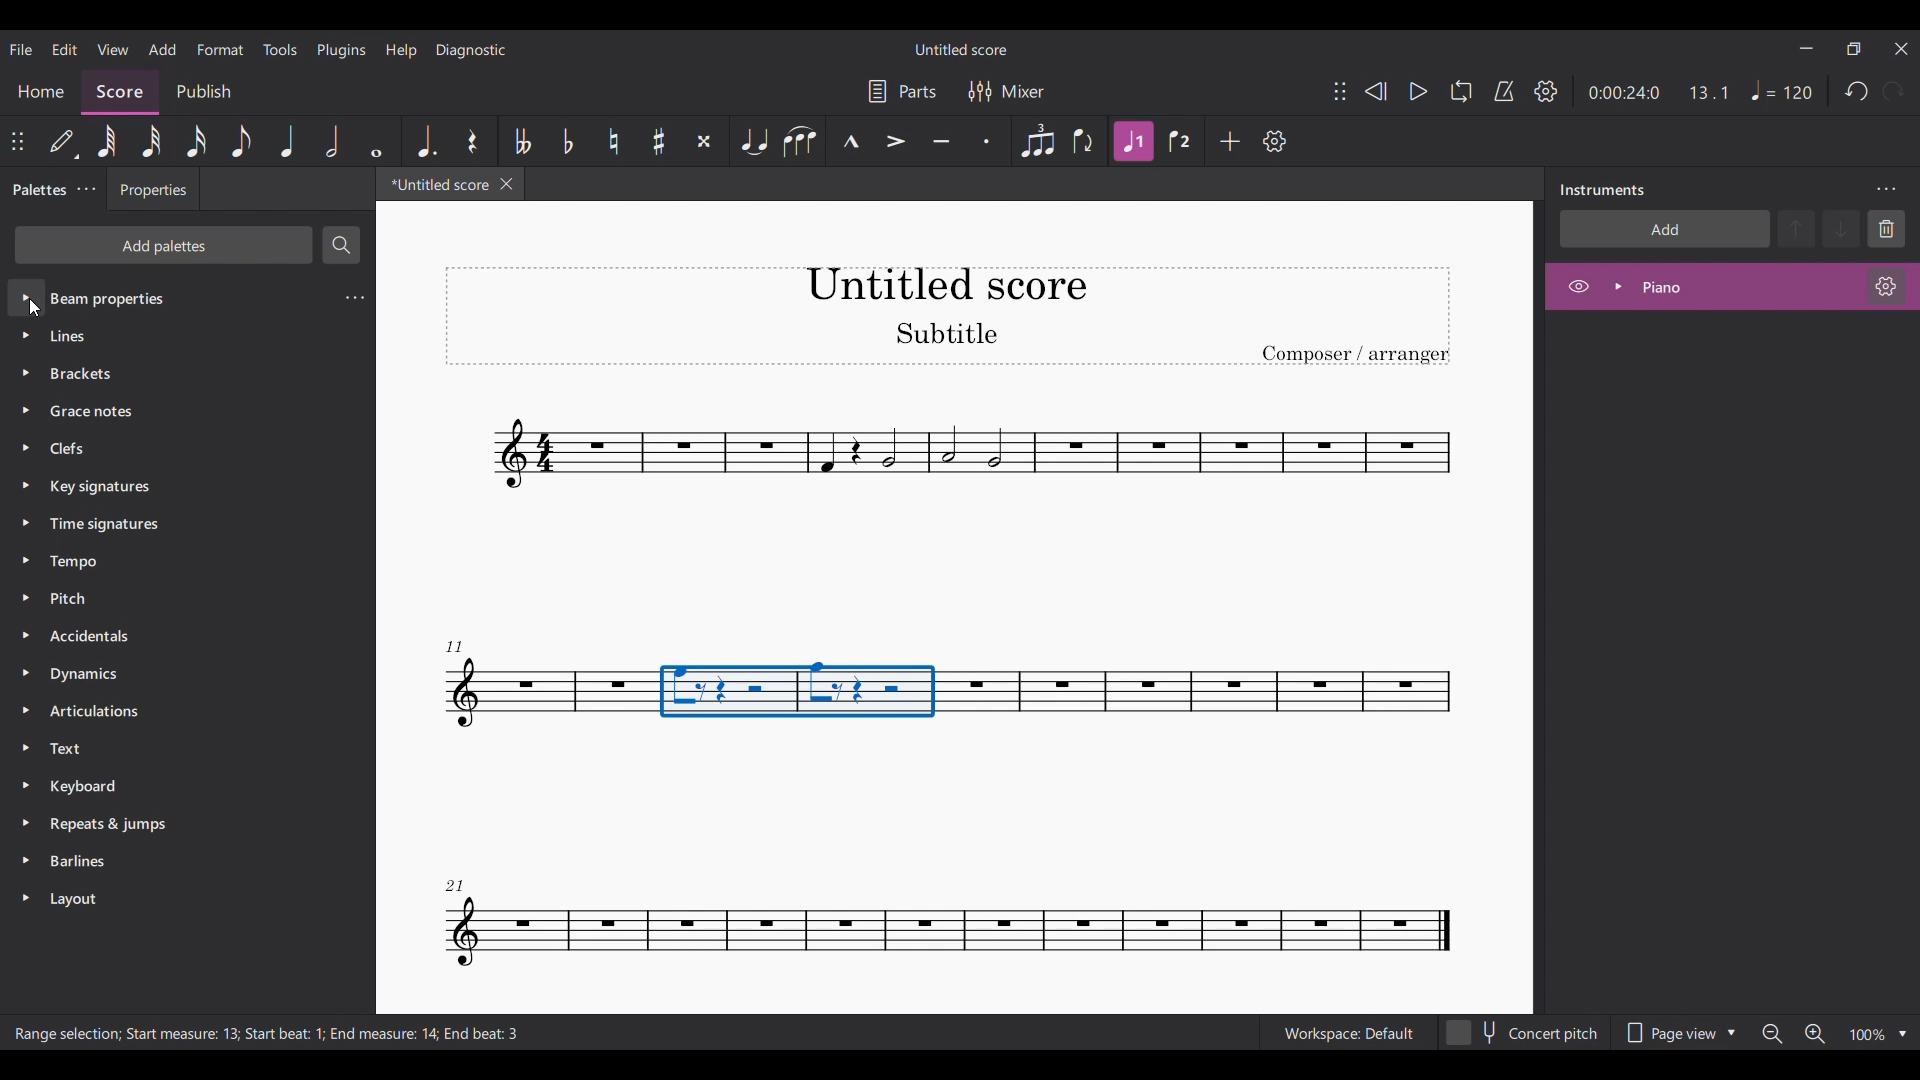 The height and width of the screenshot is (1080, 1920). What do you see at coordinates (195, 141) in the screenshot?
I see `16th note` at bounding box center [195, 141].